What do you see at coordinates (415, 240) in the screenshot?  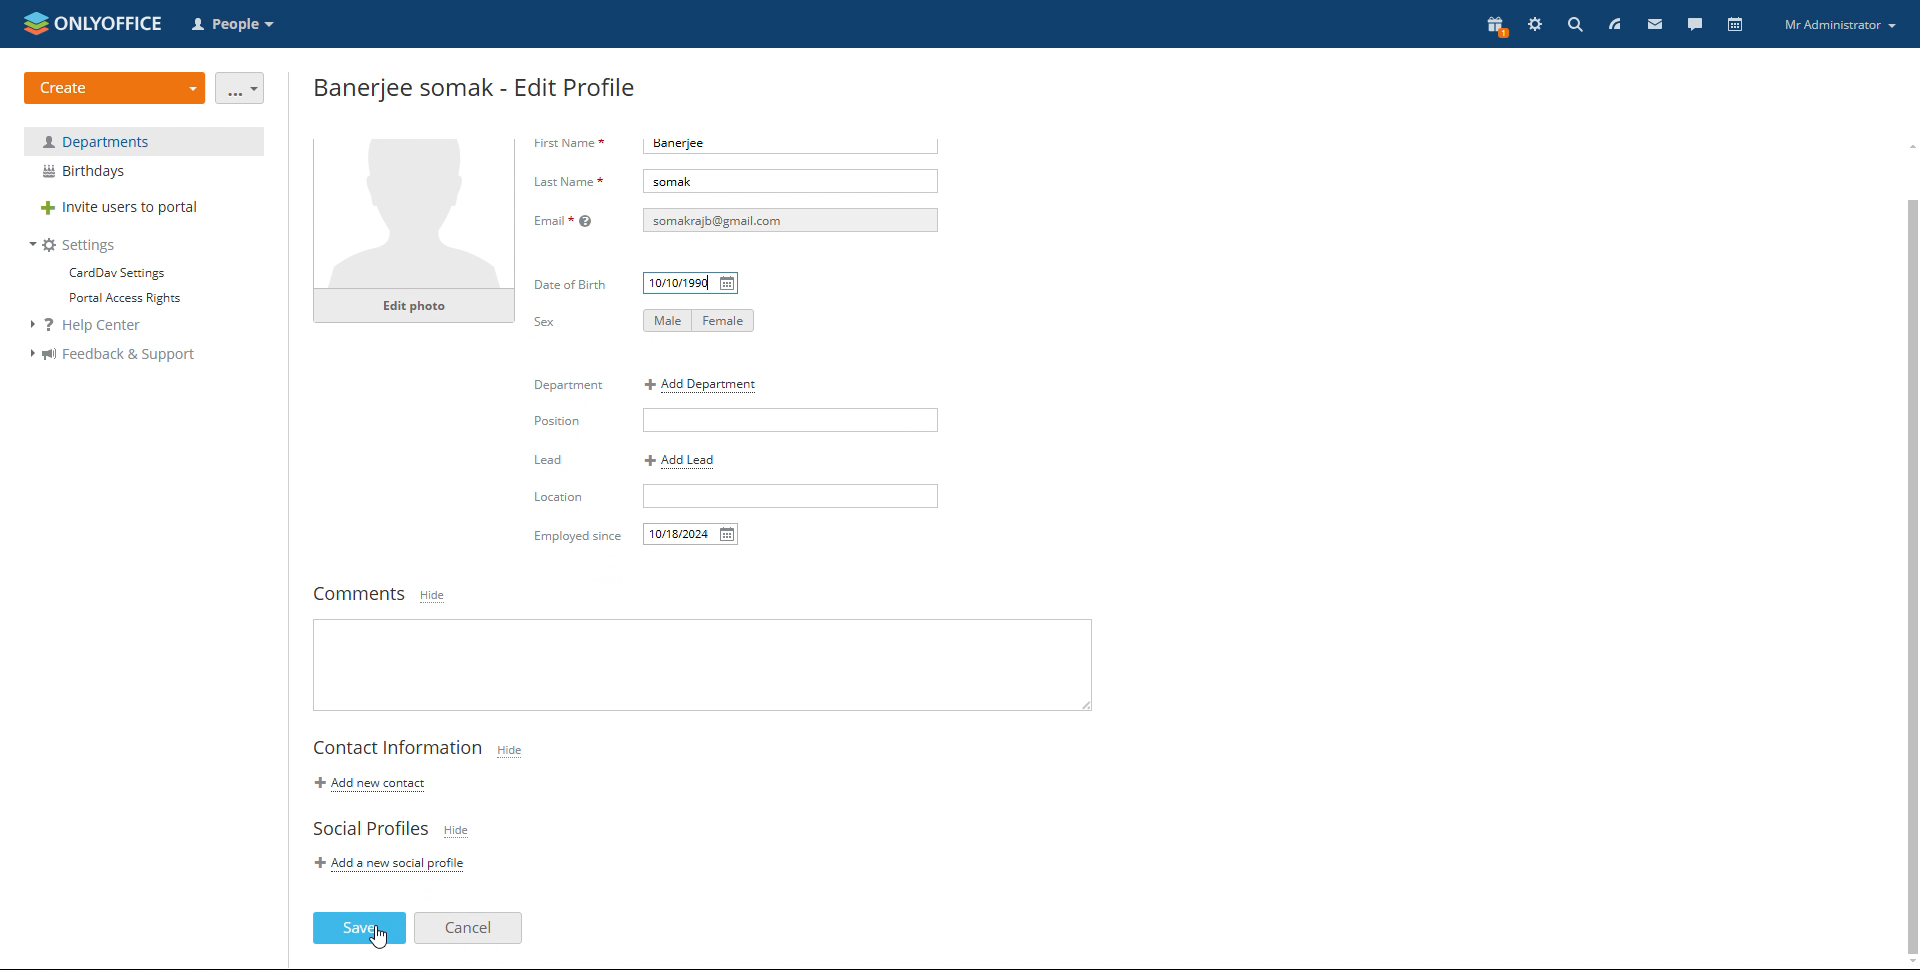 I see `profile photo` at bounding box center [415, 240].